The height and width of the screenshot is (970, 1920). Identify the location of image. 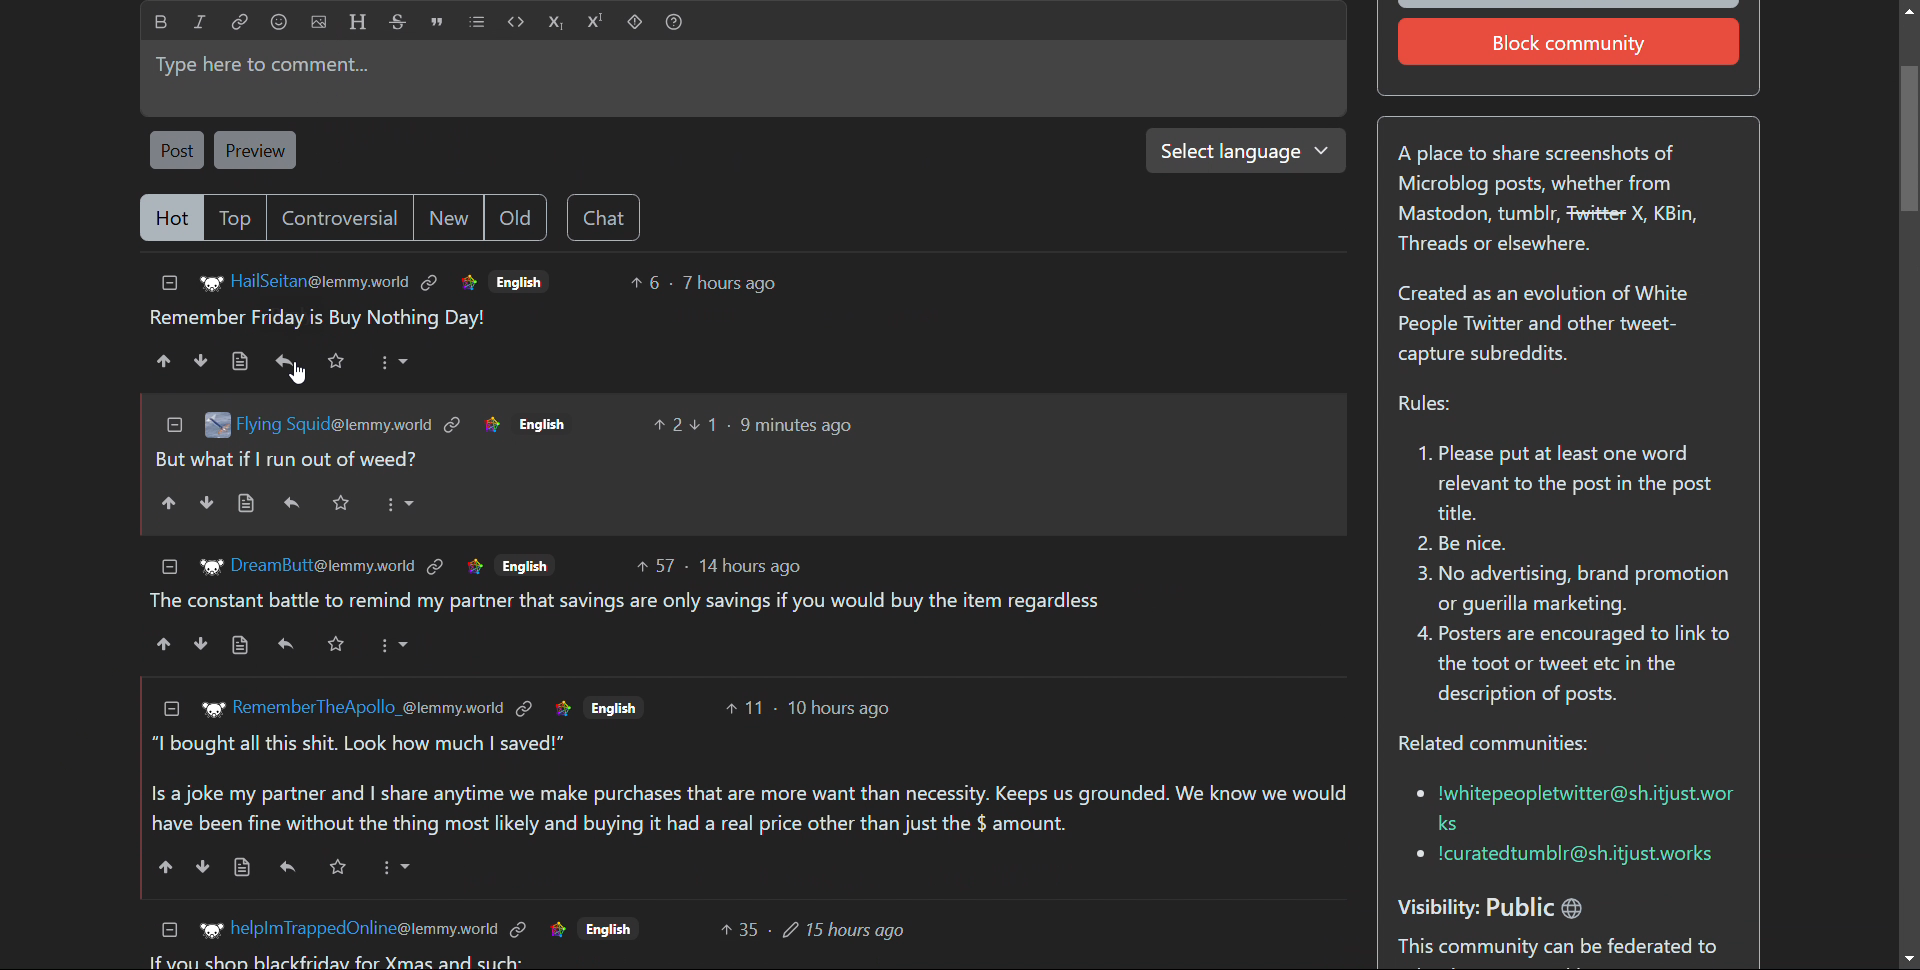
(211, 708).